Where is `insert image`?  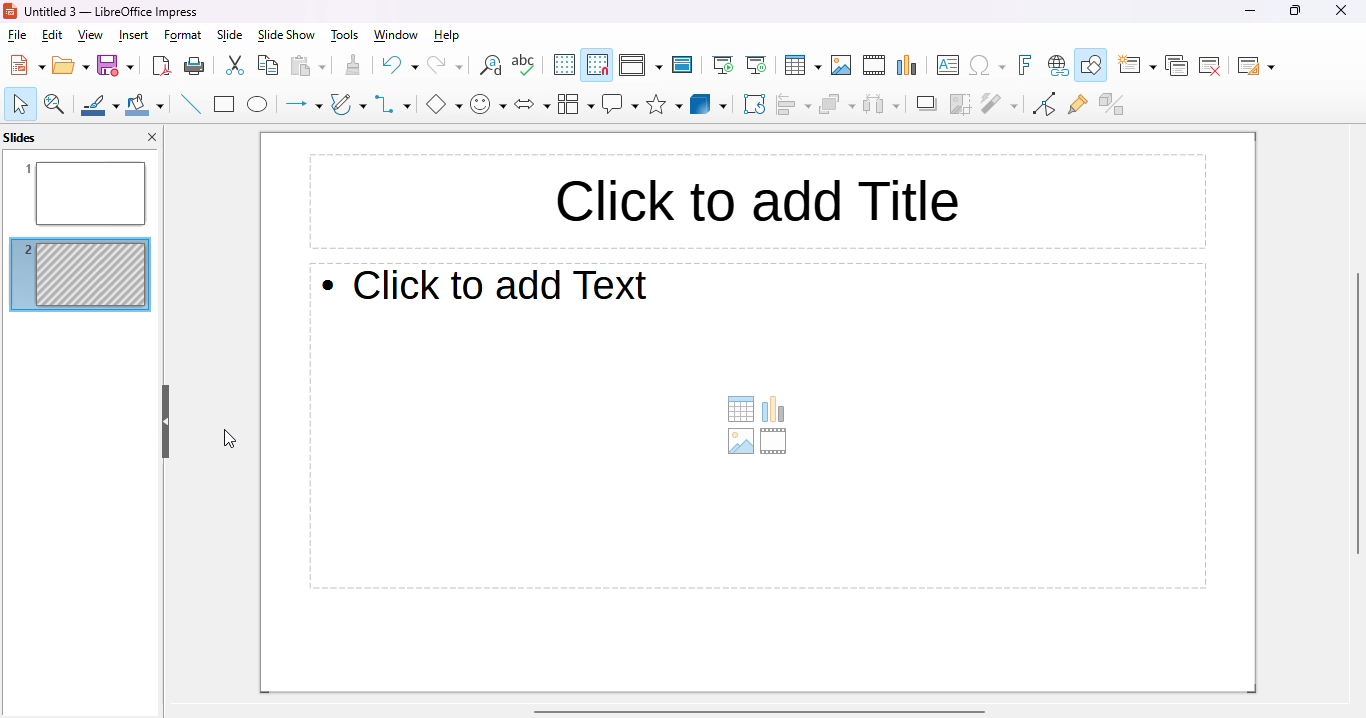
insert image is located at coordinates (739, 443).